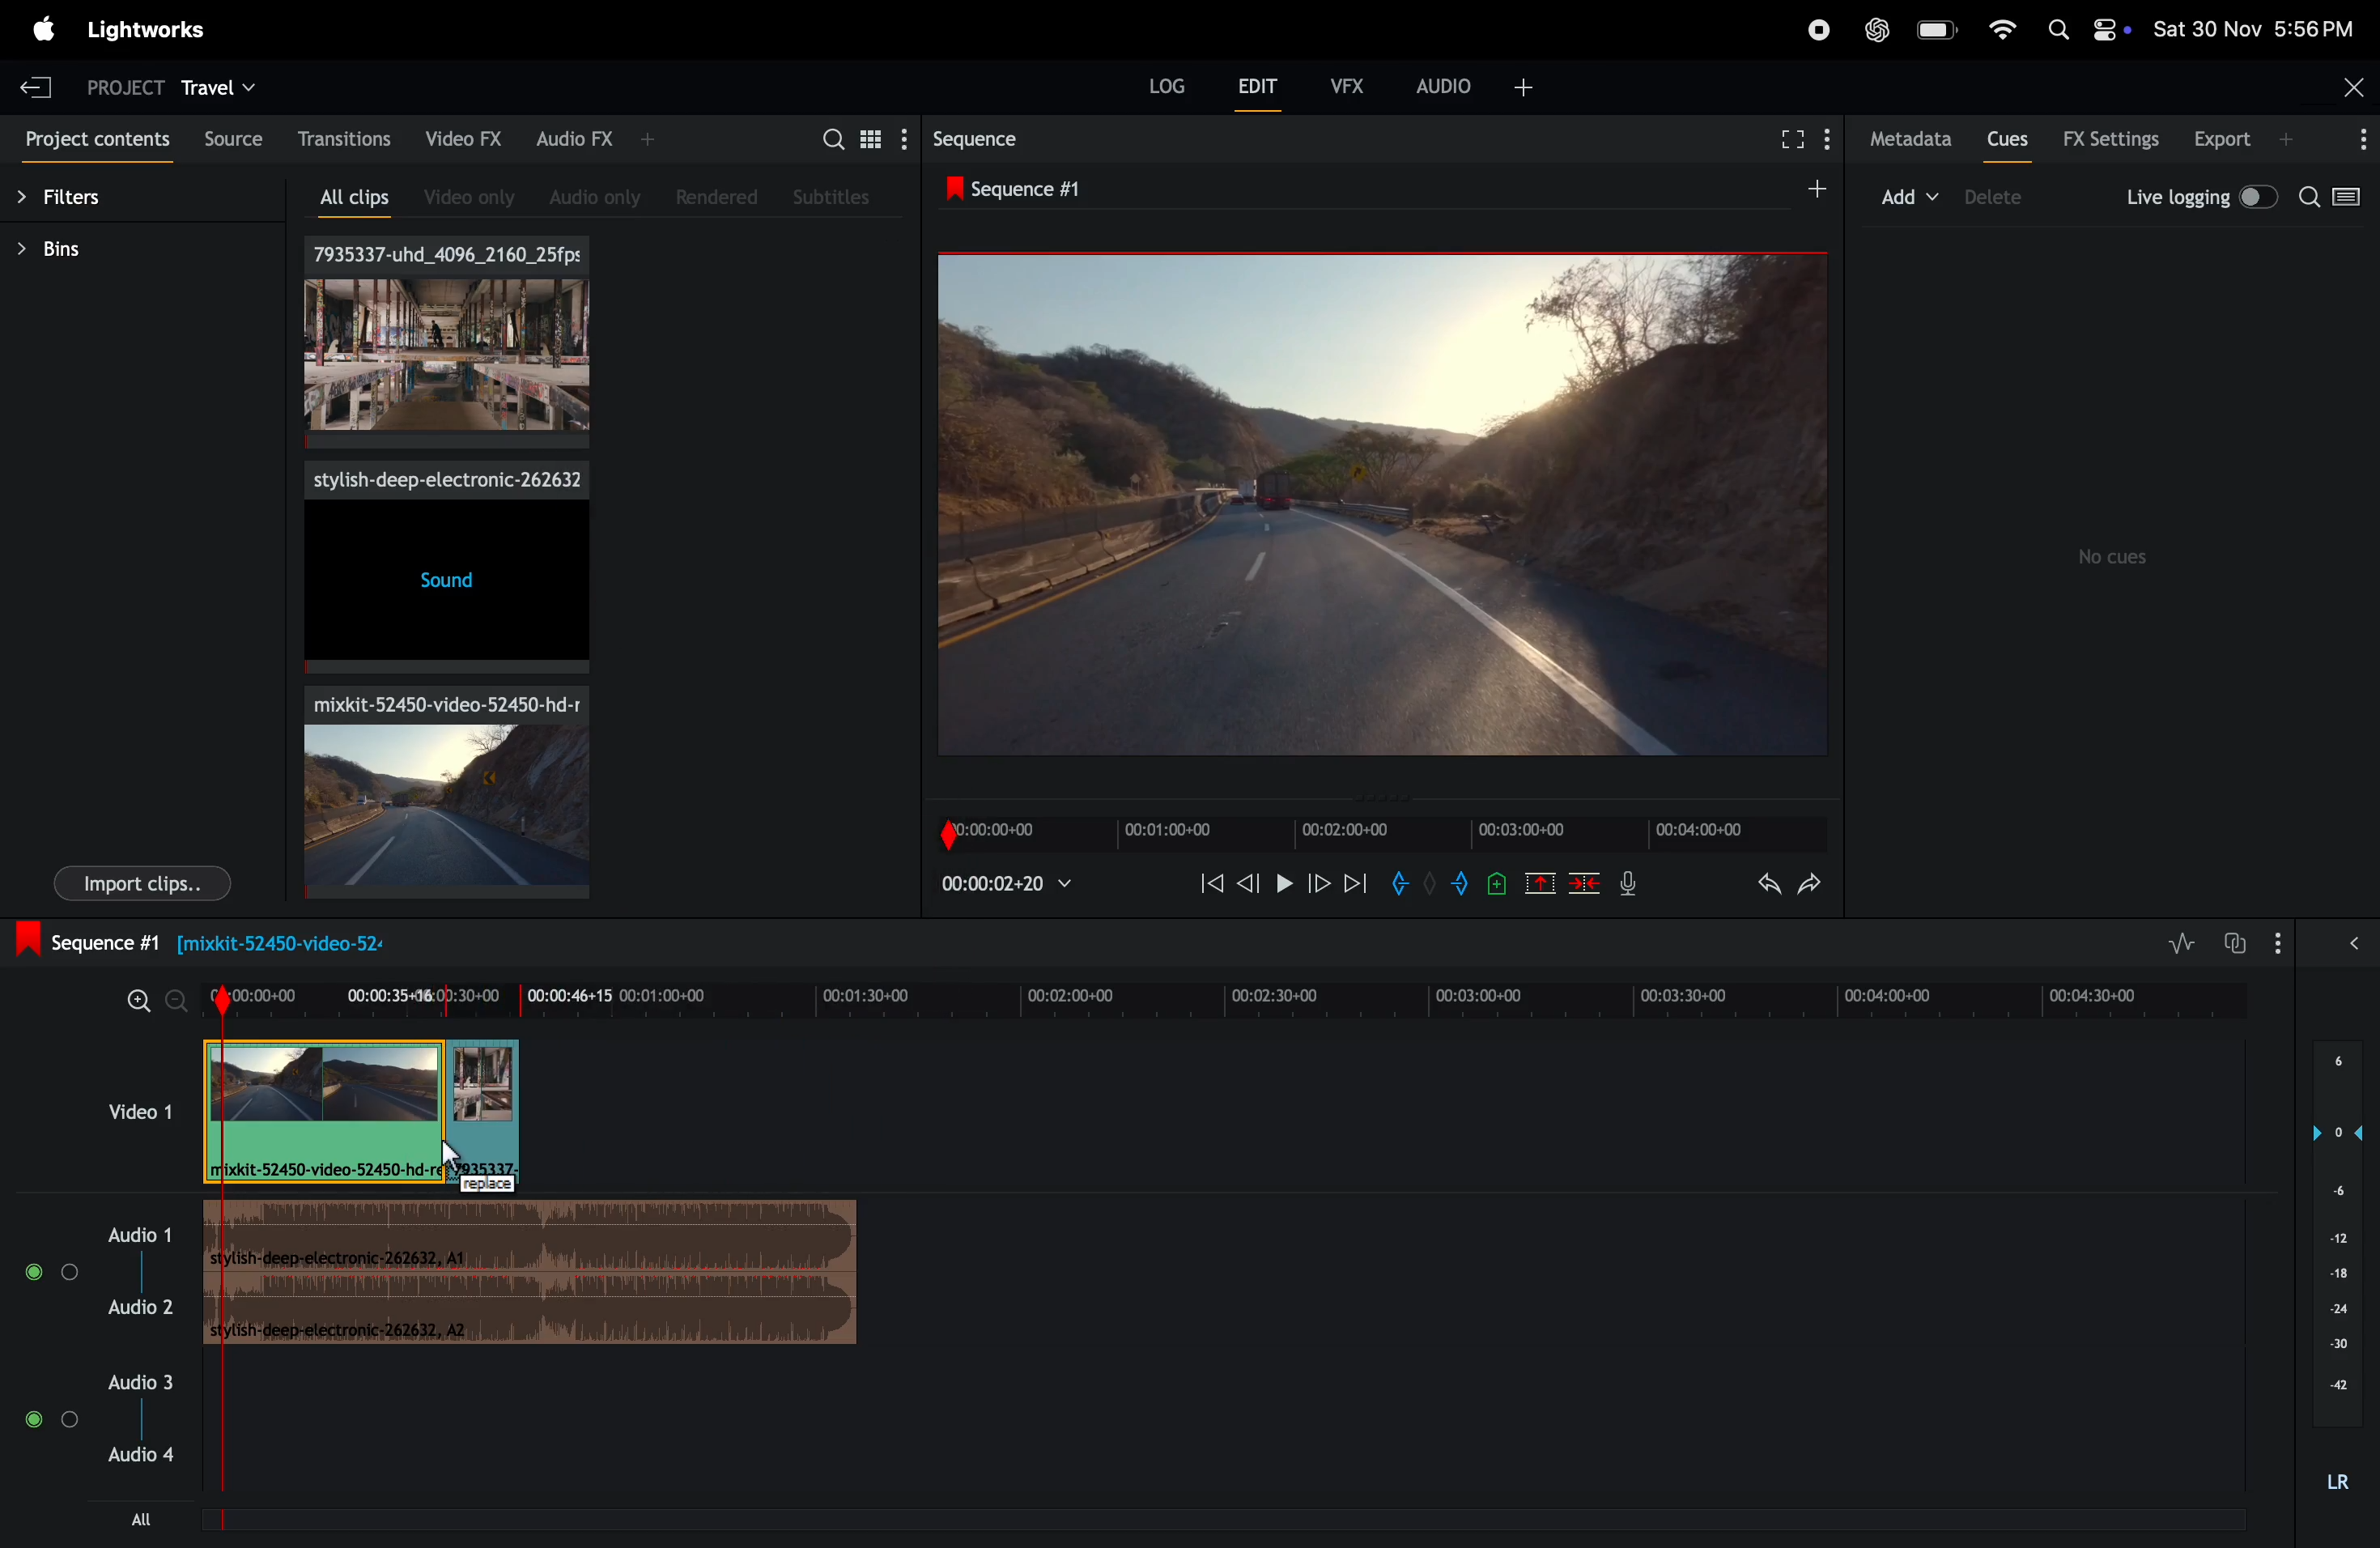 This screenshot has height=1548, width=2380. I want to click on next frame, so click(1320, 886).